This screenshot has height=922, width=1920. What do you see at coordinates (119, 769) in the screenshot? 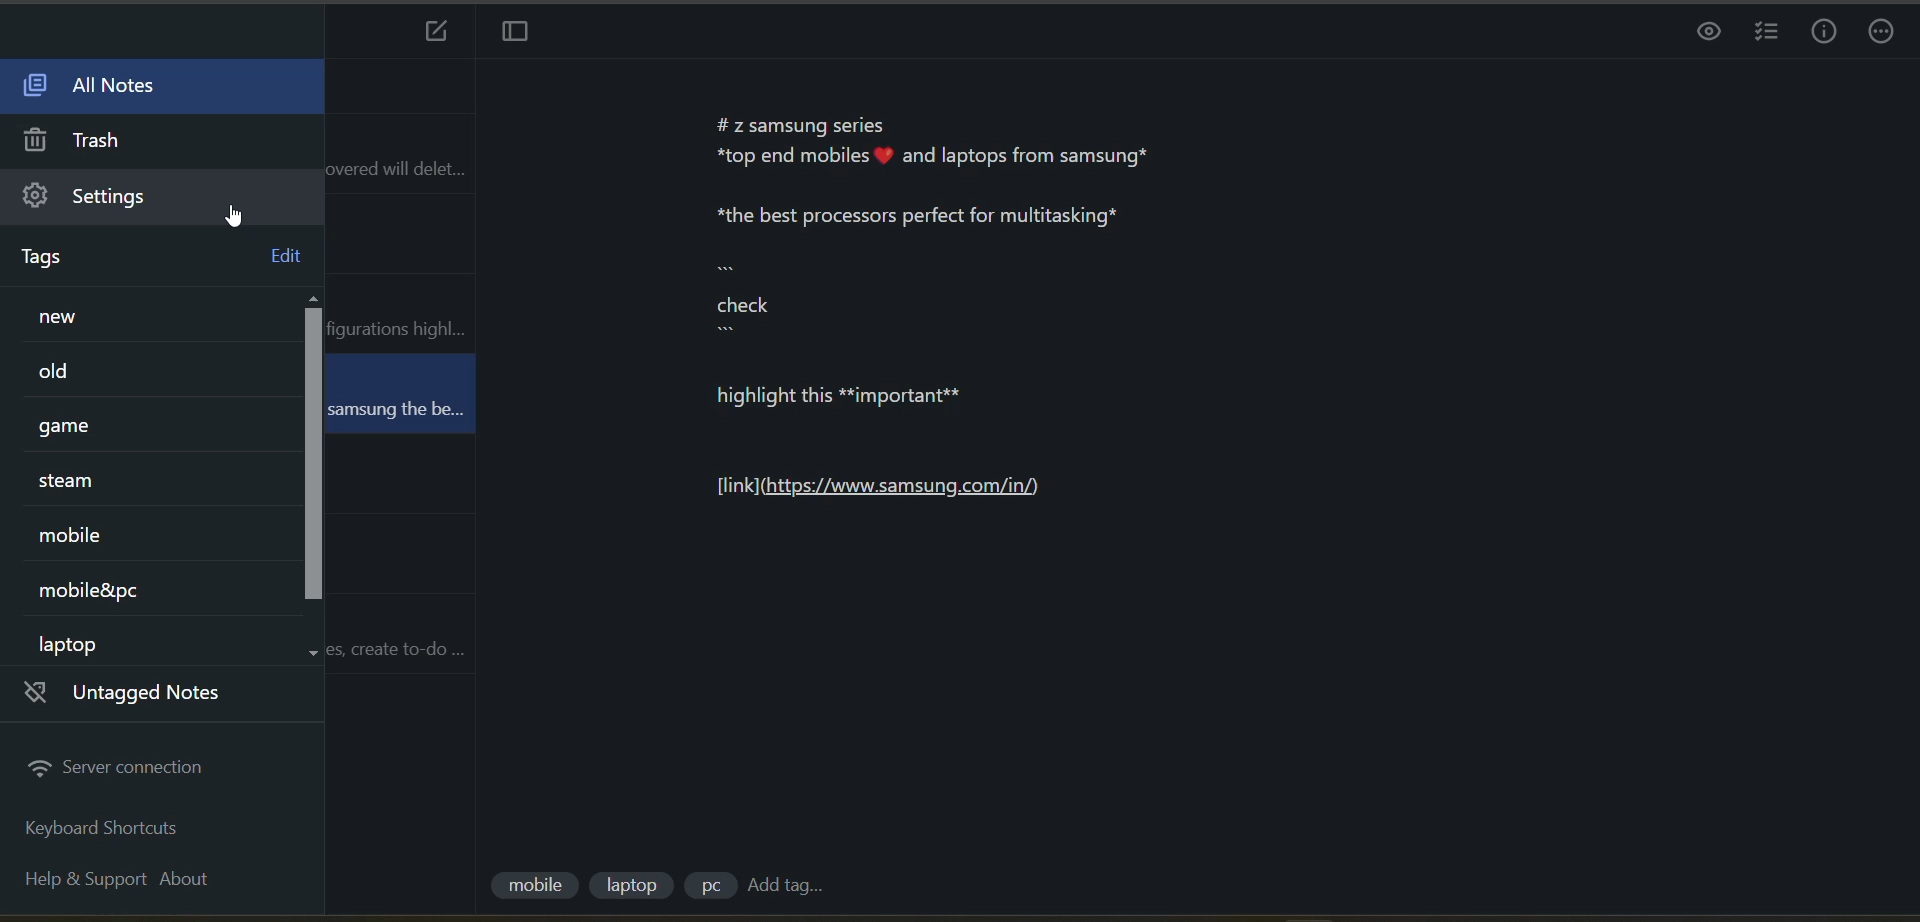
I see `server connection` at bounding box center [119, 769].